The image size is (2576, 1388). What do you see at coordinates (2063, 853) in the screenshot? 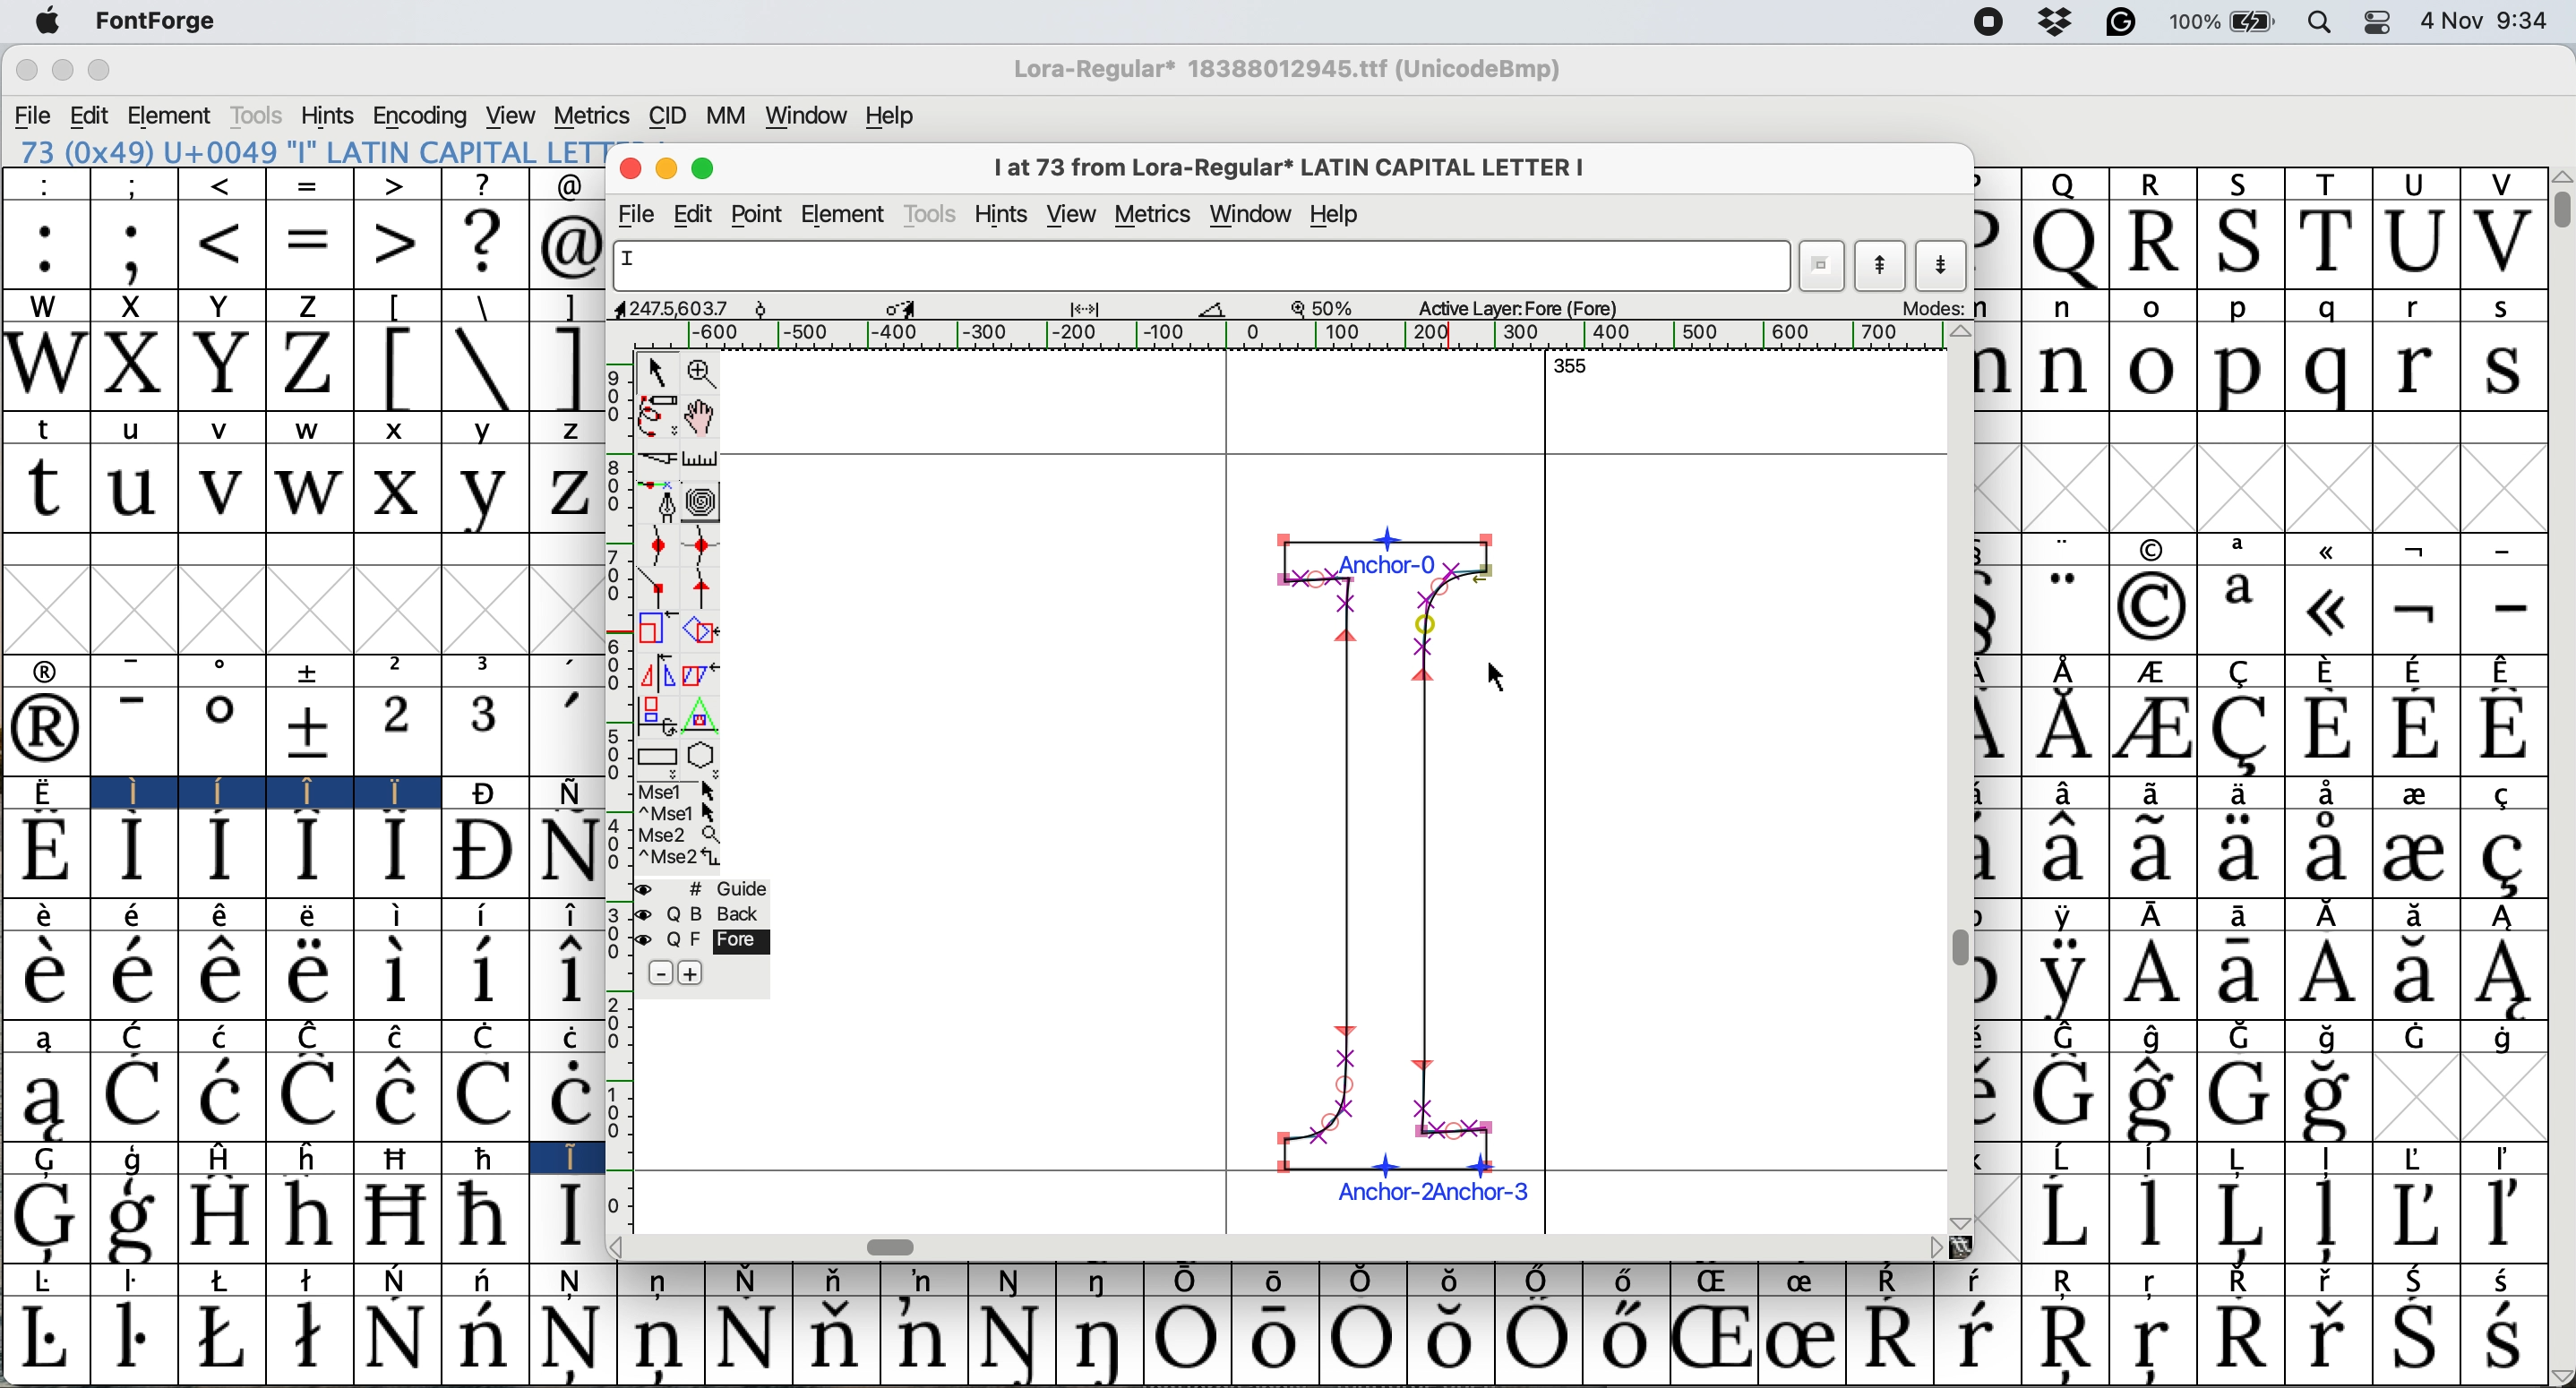
I see `Symbol` at bounding box center [2063, 853].